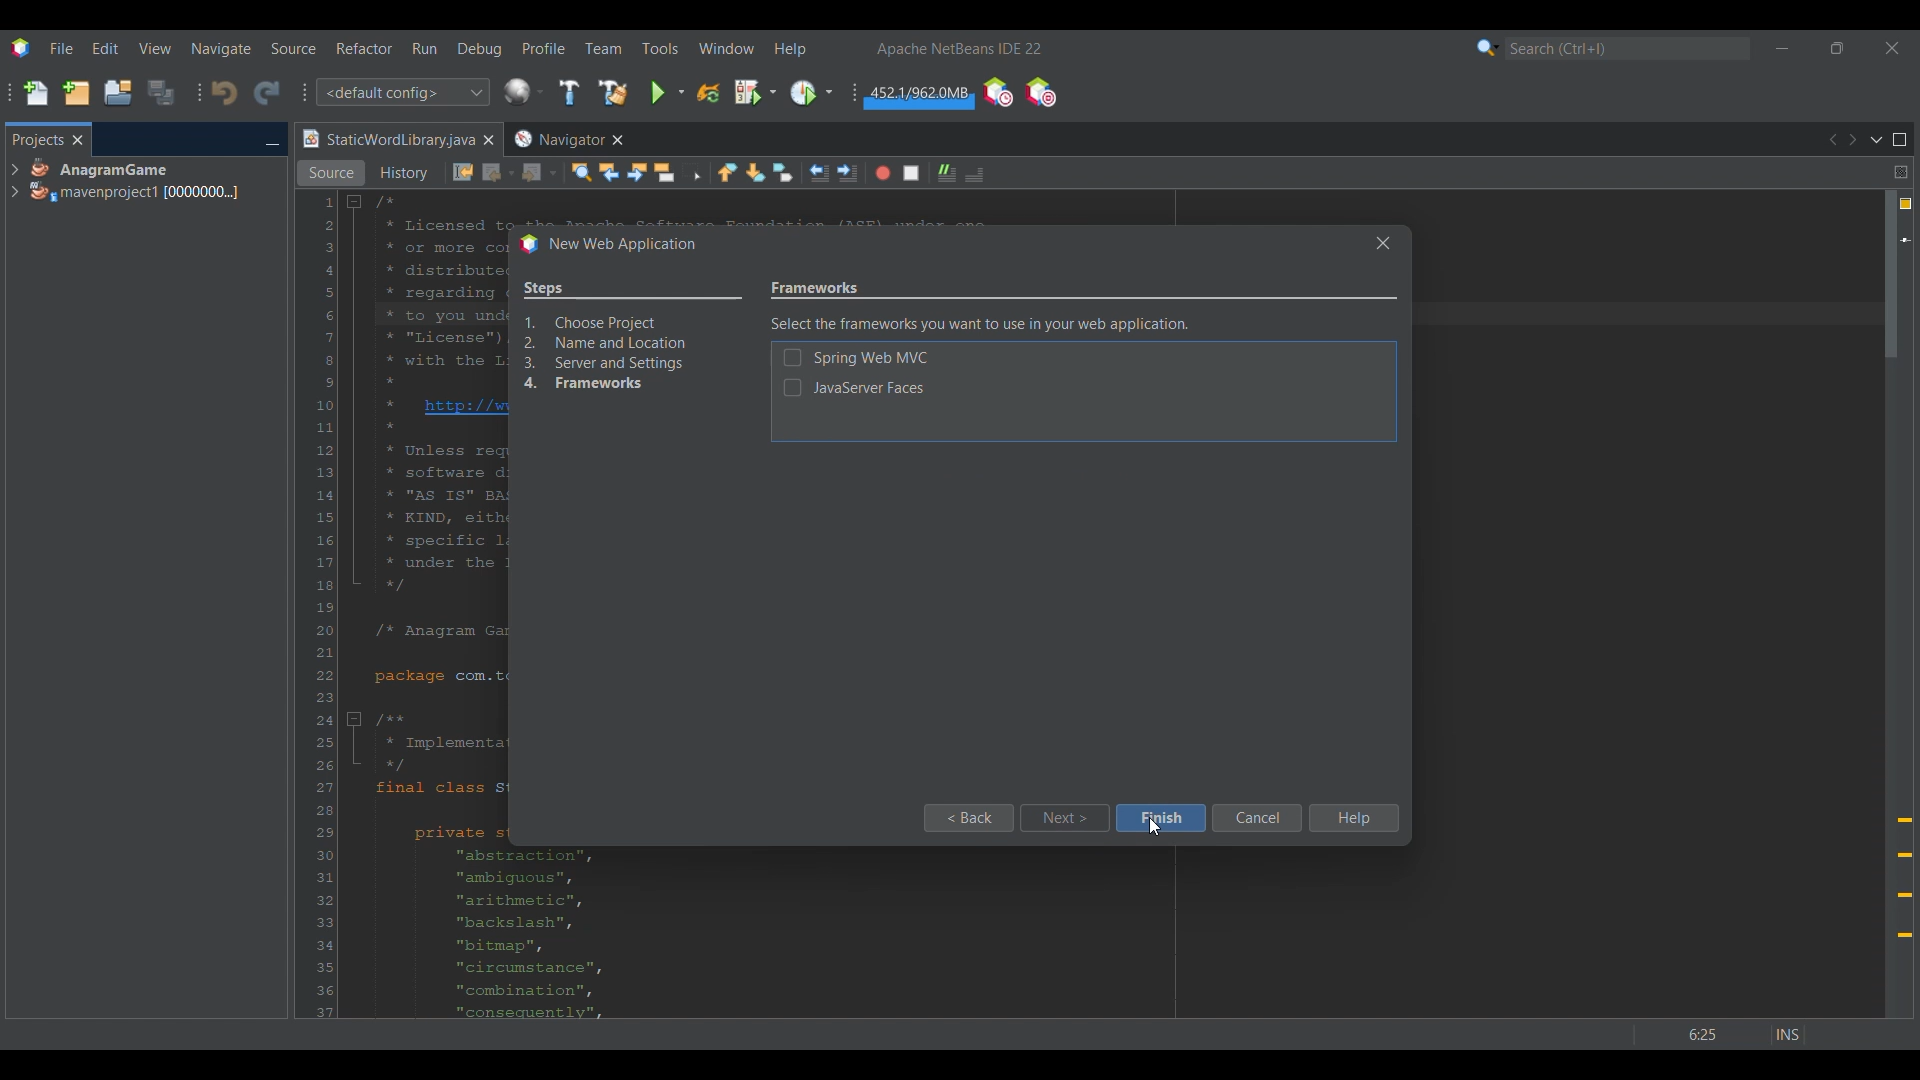  I want to click on Toggle bookmarks, so click(782, 172).